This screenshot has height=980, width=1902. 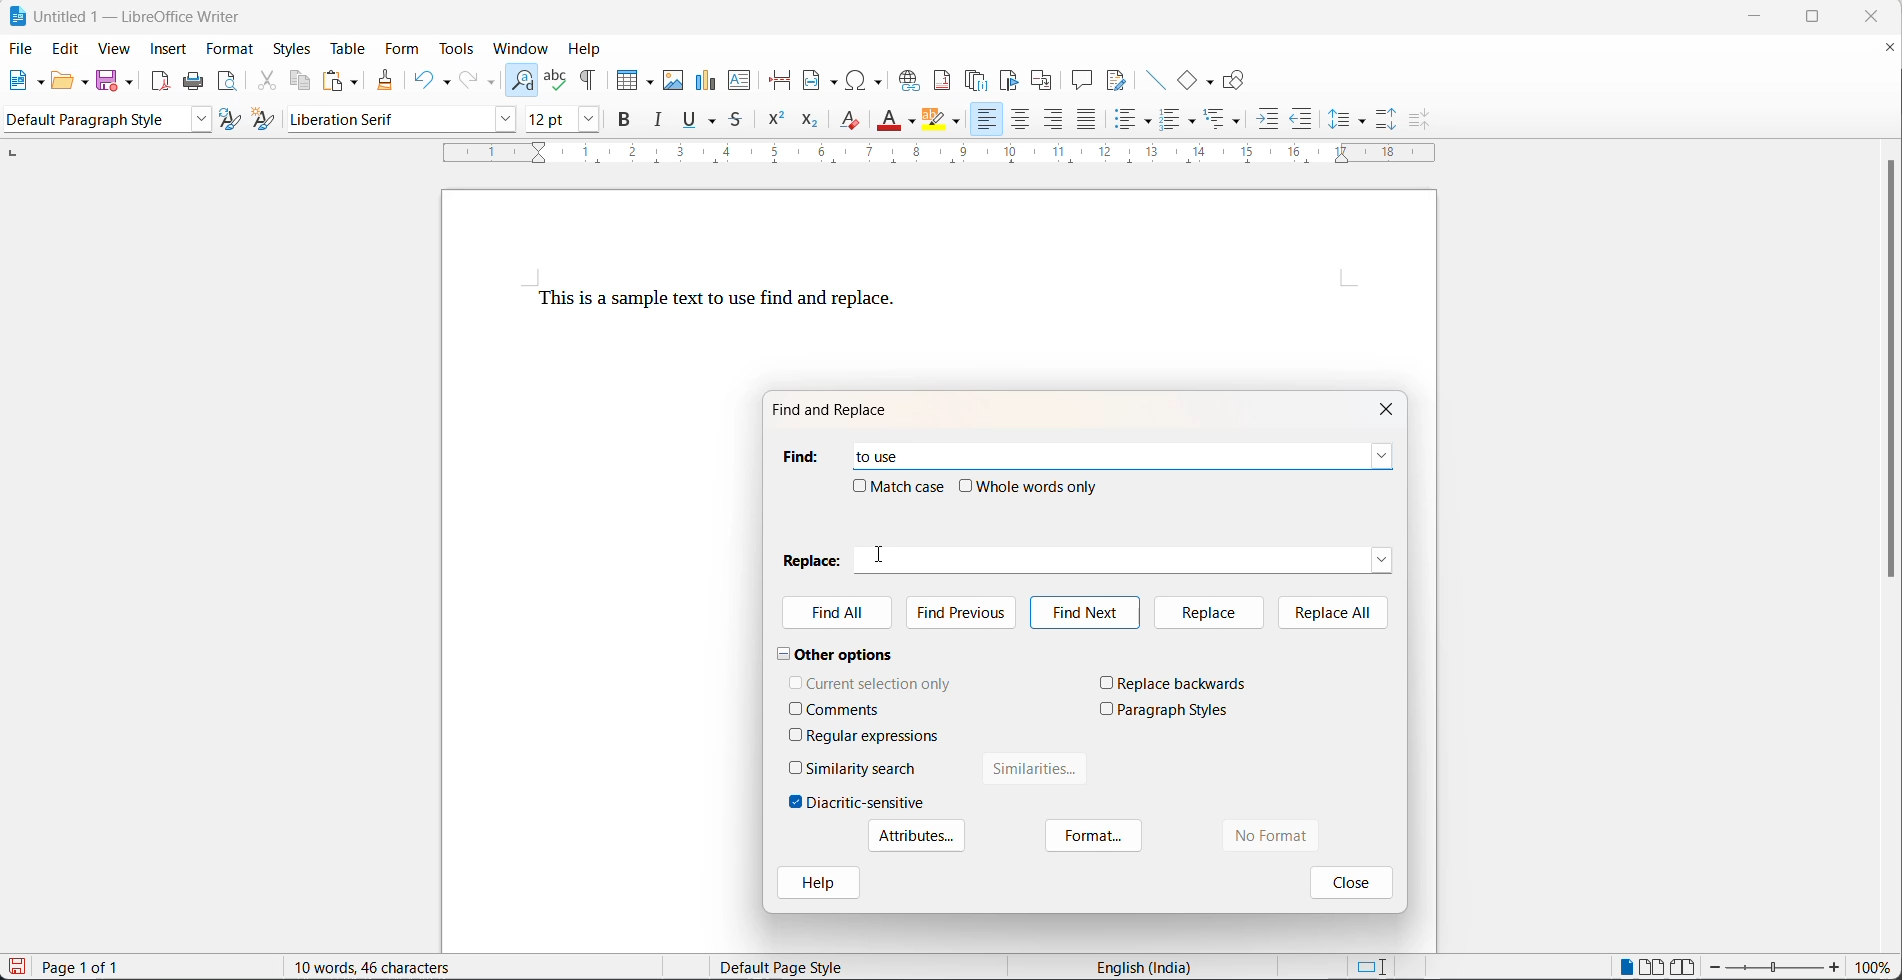 I want to click on character highlighting options, so click(x=960, y=123).